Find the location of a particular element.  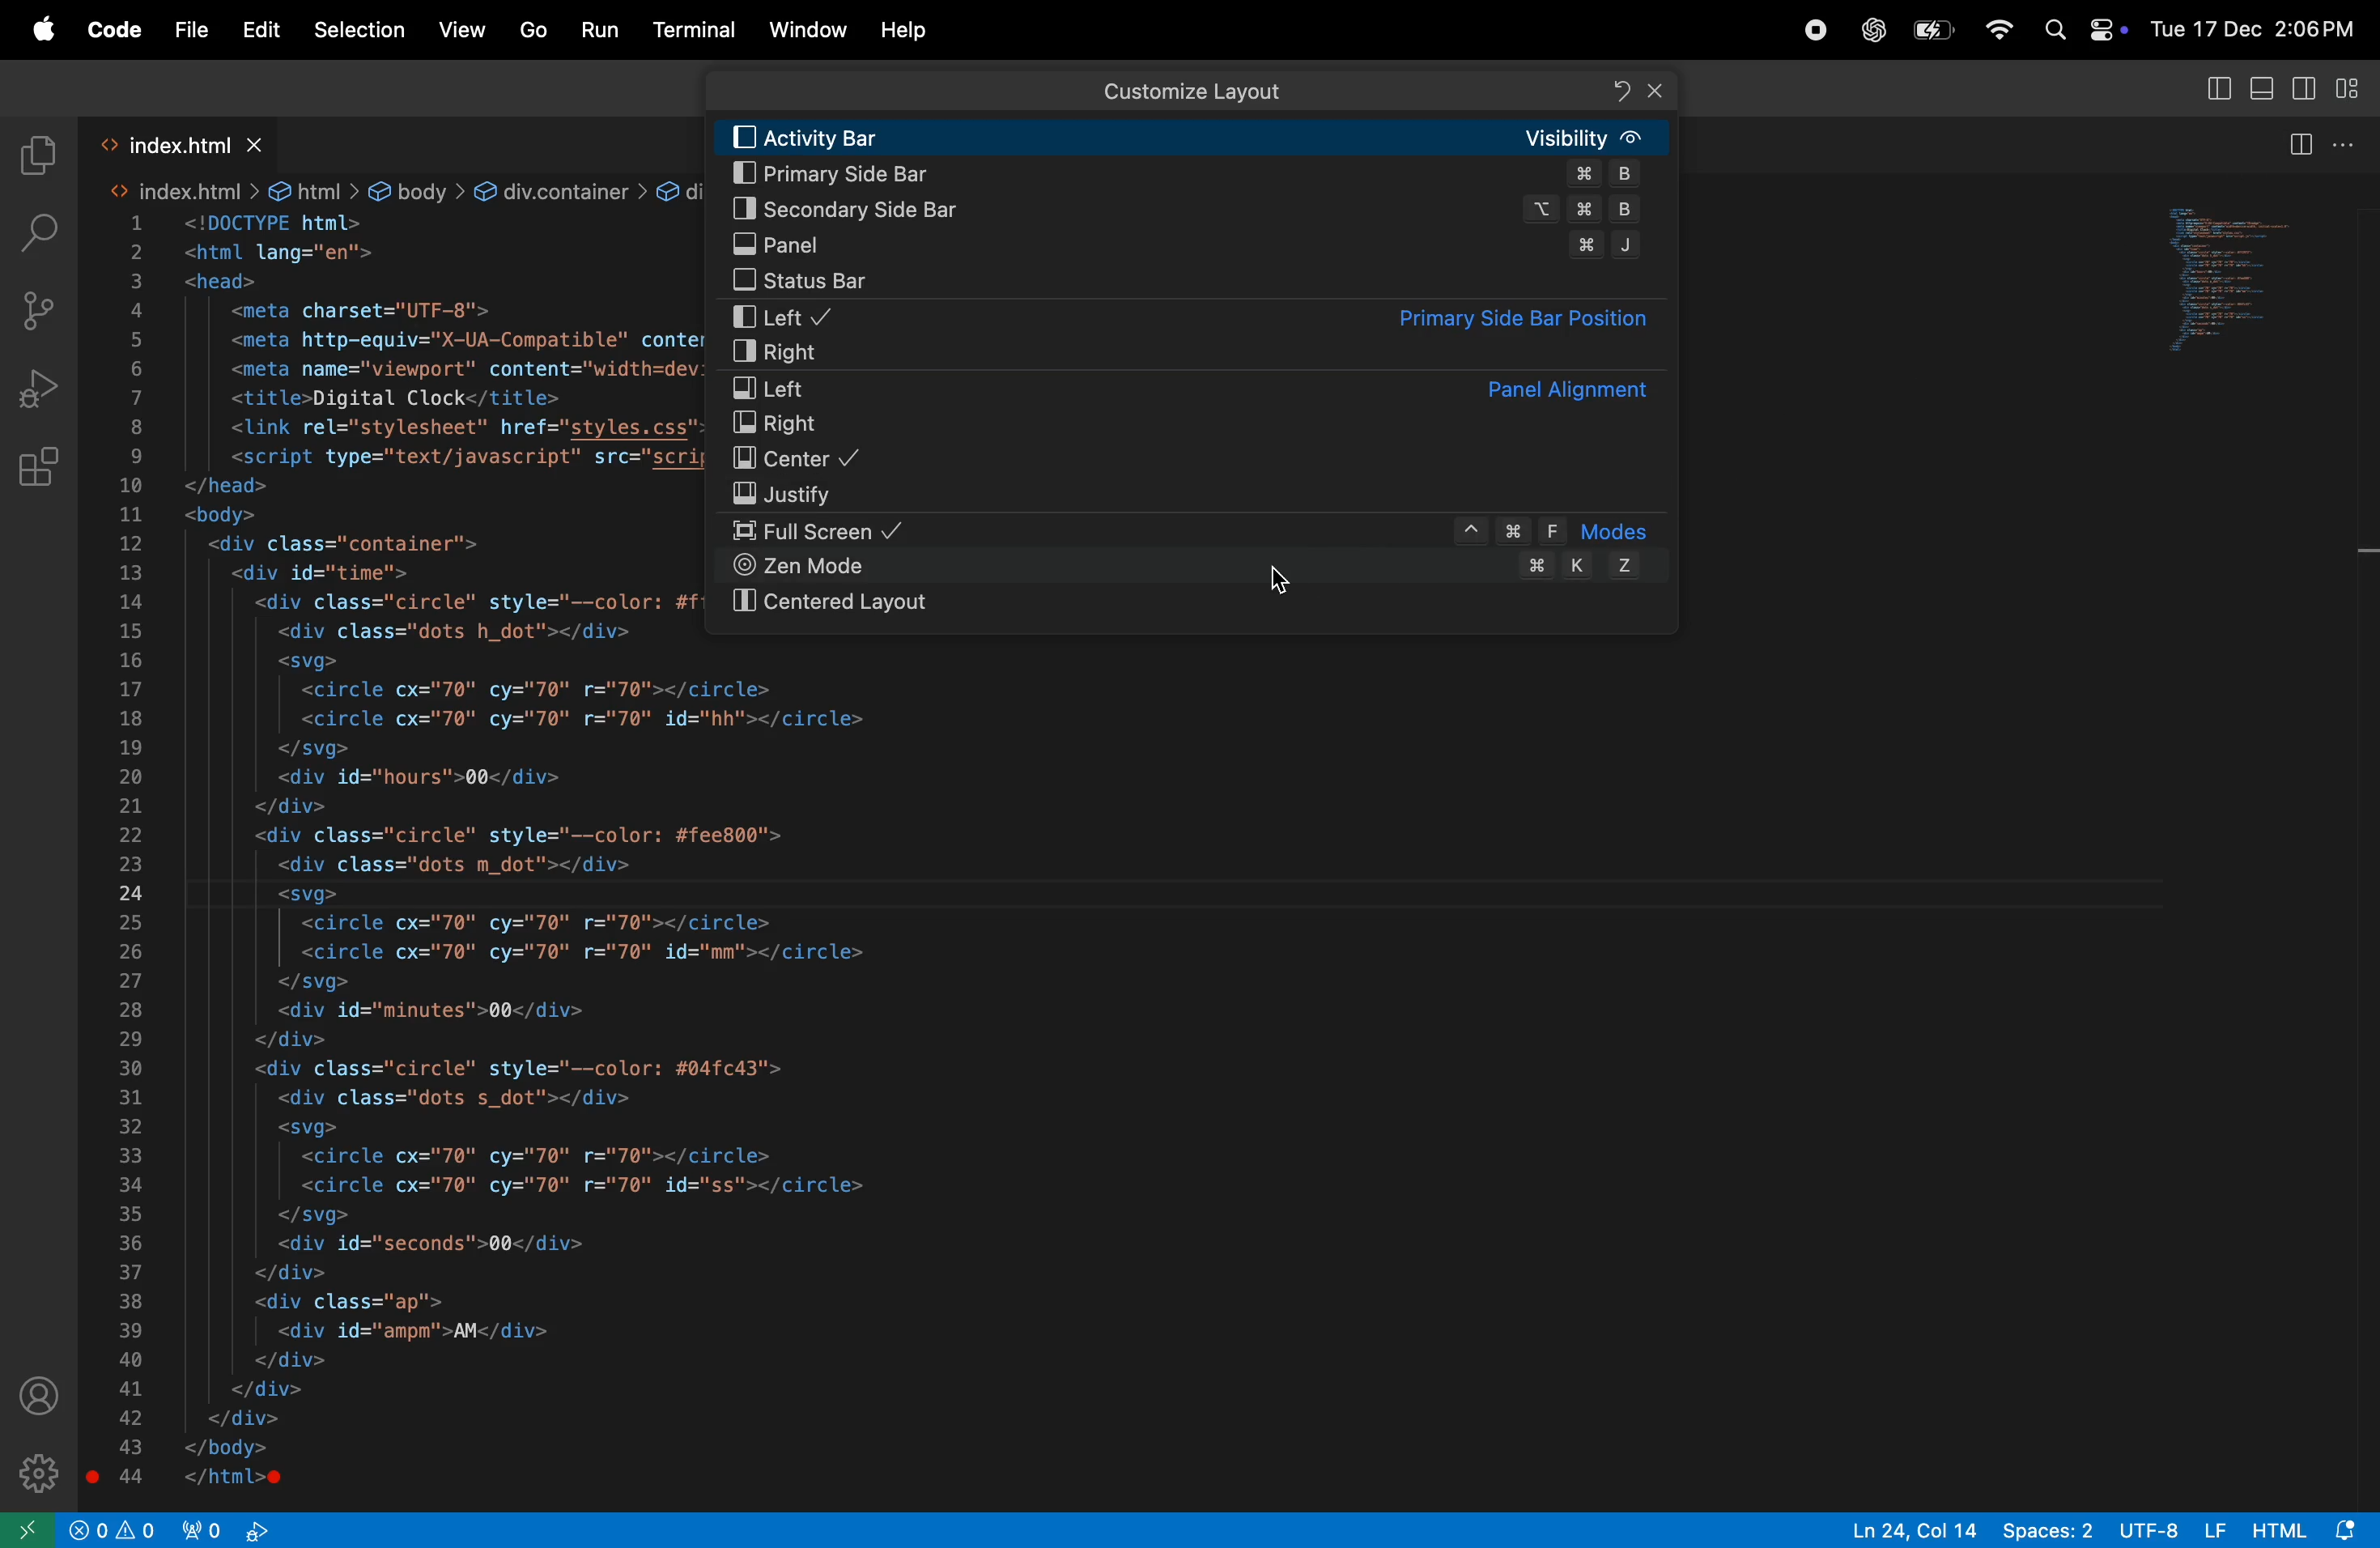

selection is located at coordinates (358, 31).